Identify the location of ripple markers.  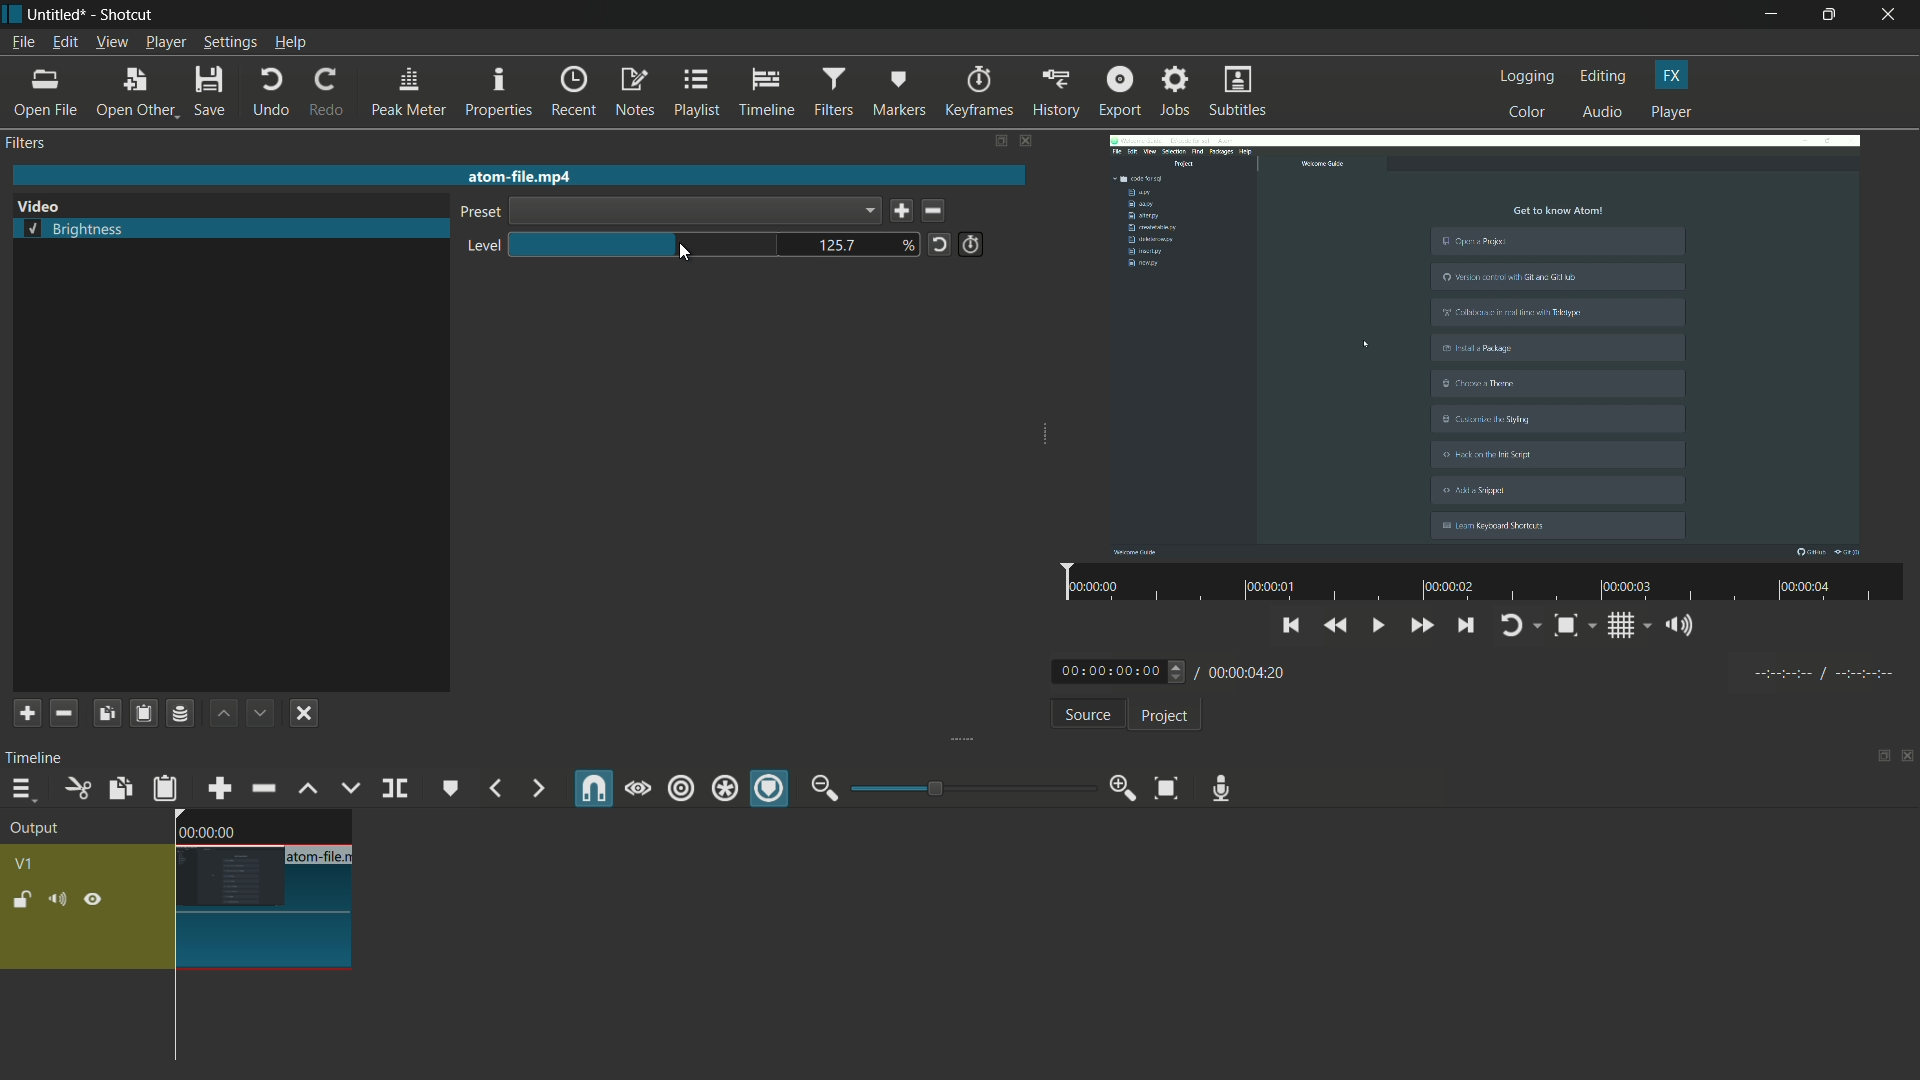
(771, 790).